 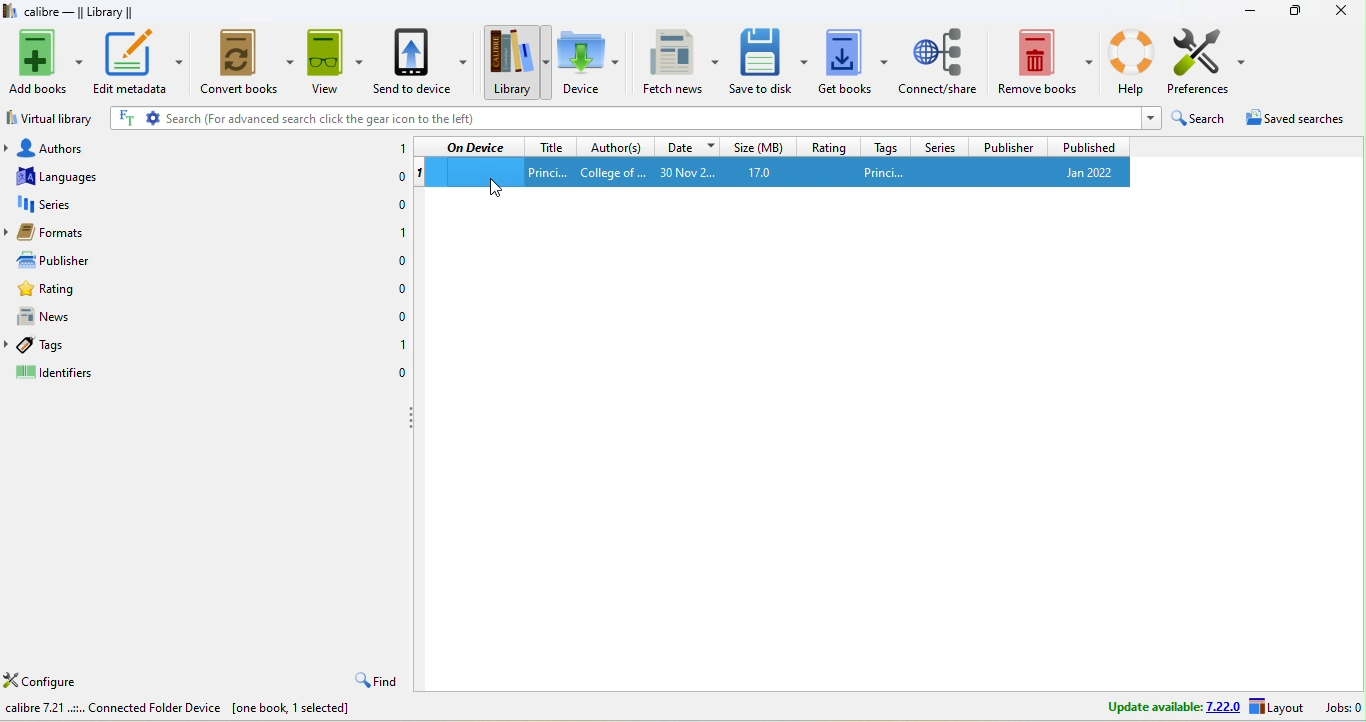 What do you see at coordinates (547, 171) in the screenshot?
I see `title` at bounding box center [547, 171].